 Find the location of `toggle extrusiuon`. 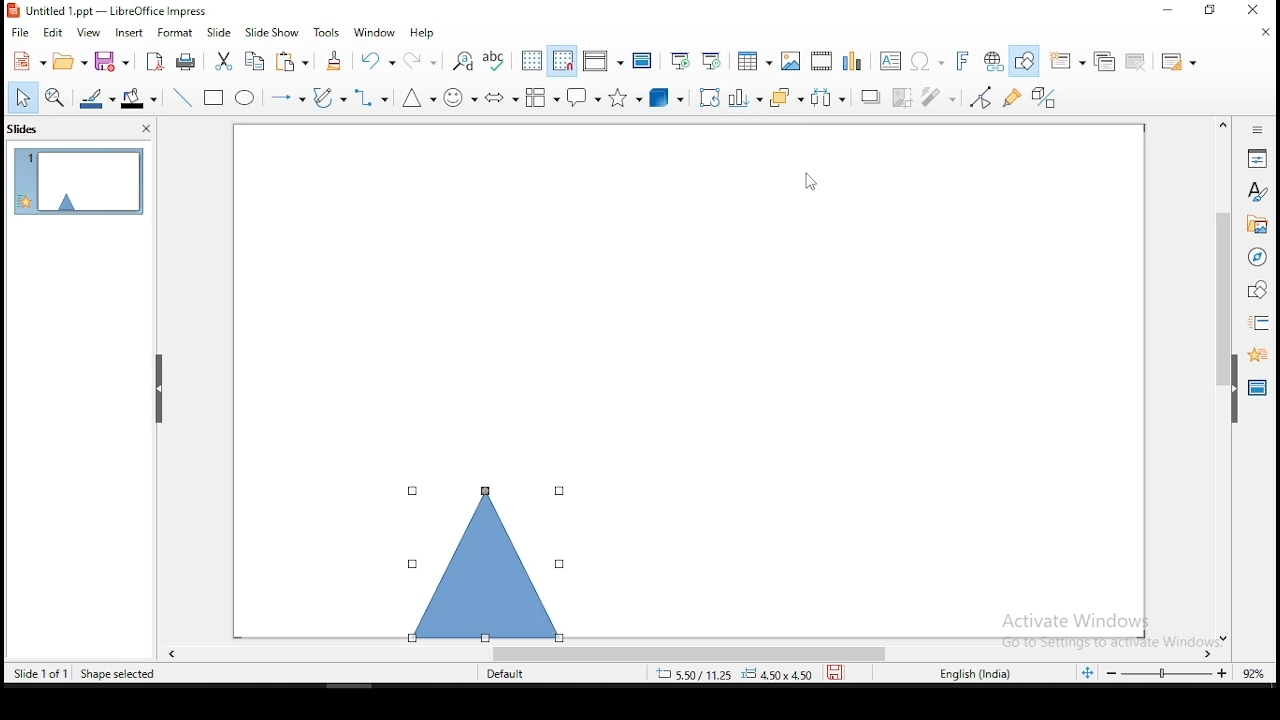

toggle extrusiuon is located at coordinates (1047, 98).